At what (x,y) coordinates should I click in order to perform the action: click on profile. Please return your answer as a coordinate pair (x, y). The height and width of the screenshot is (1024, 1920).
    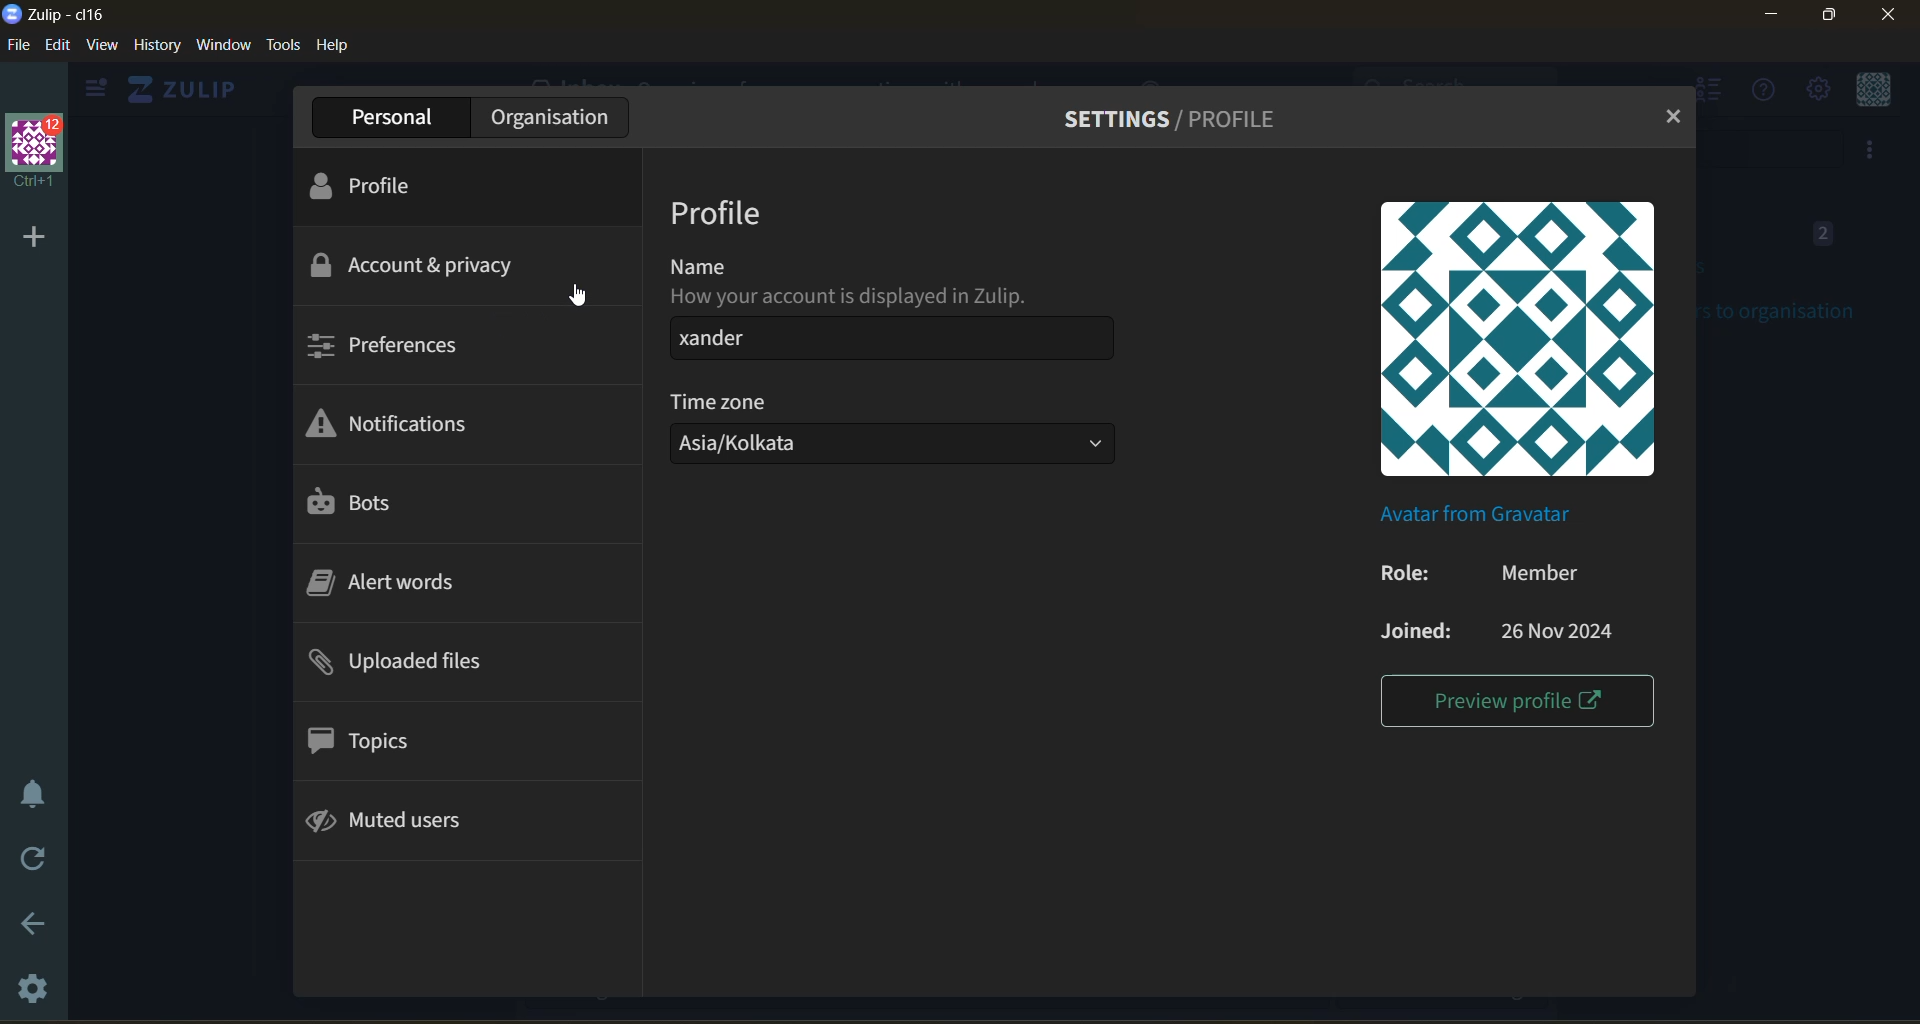
    Looking at the image, I should click on (371, 184).